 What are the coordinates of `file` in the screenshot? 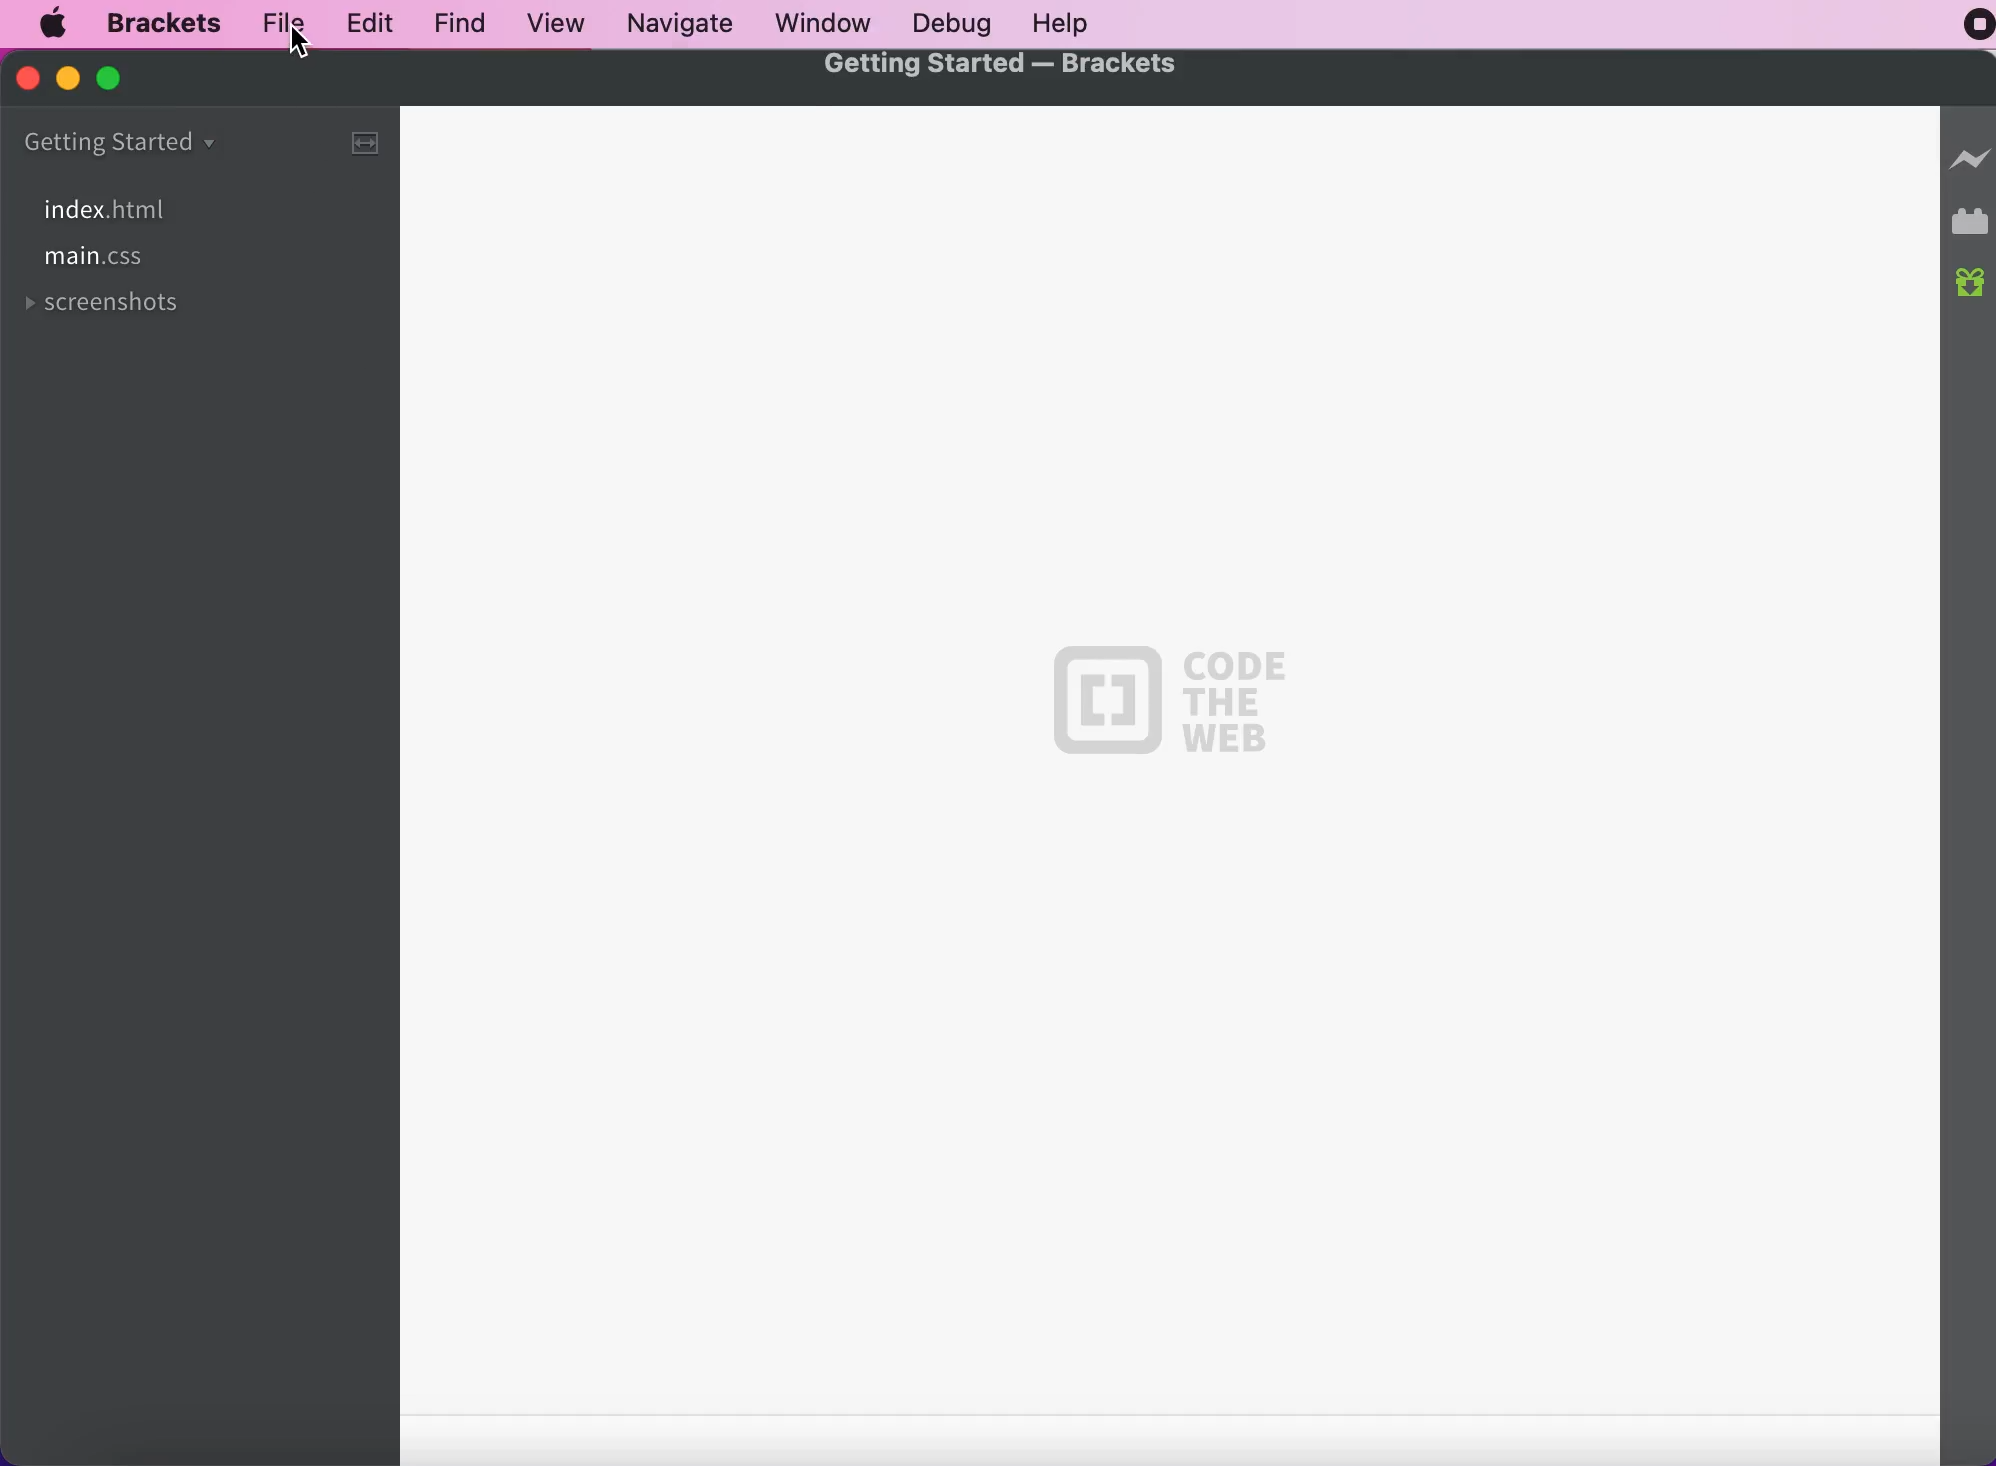 It's located at (288, 20).